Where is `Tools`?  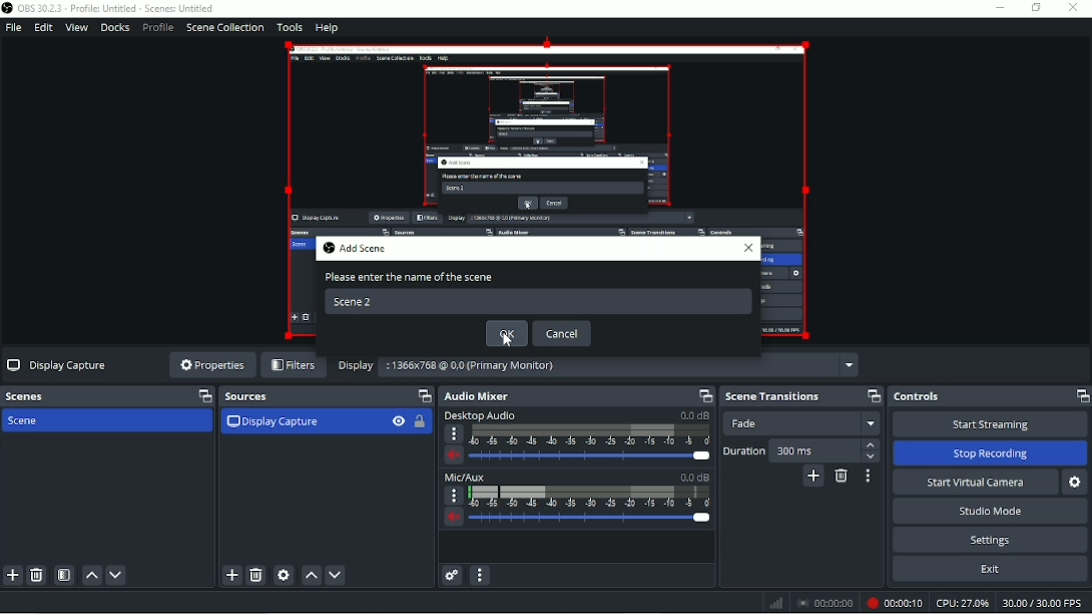 Tools is located at coordinates (290, 27).